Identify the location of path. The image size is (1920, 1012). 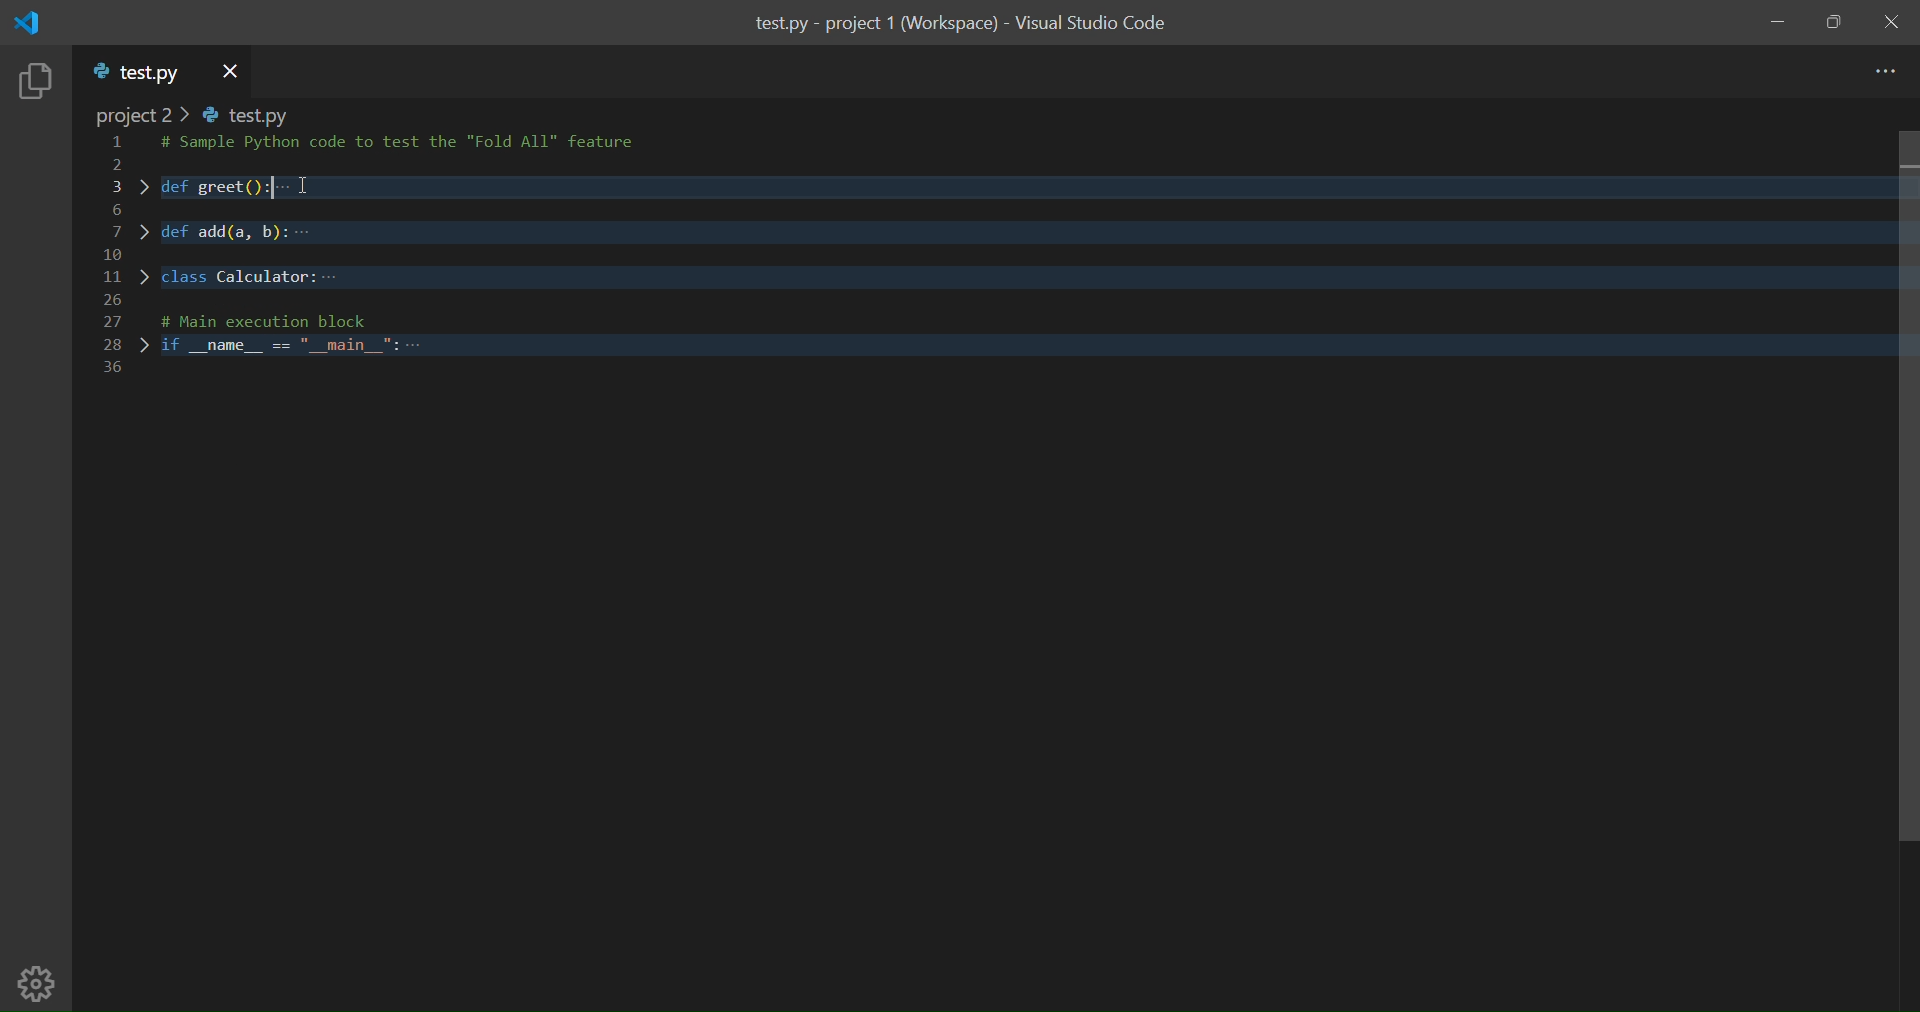
(199, 116).